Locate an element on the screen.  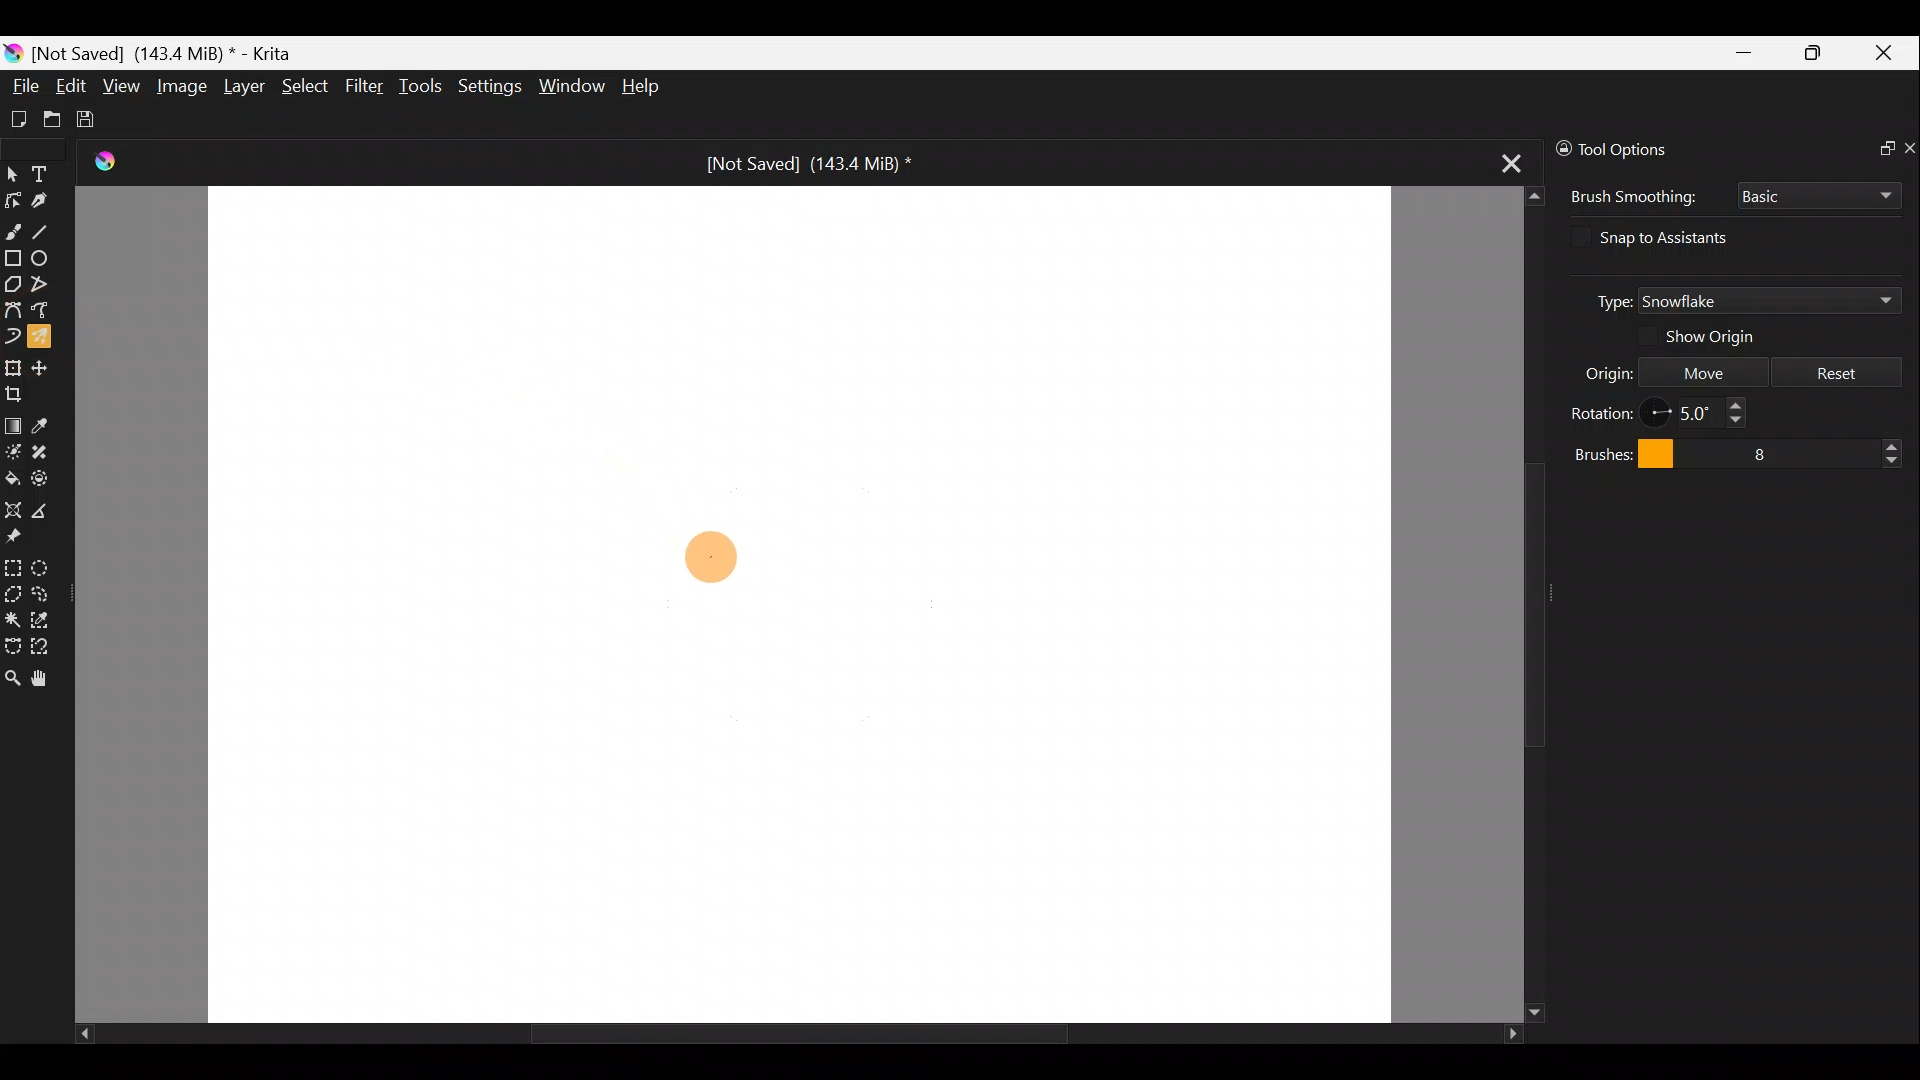
Freehand brush tool is located at coordinates (12, 230).